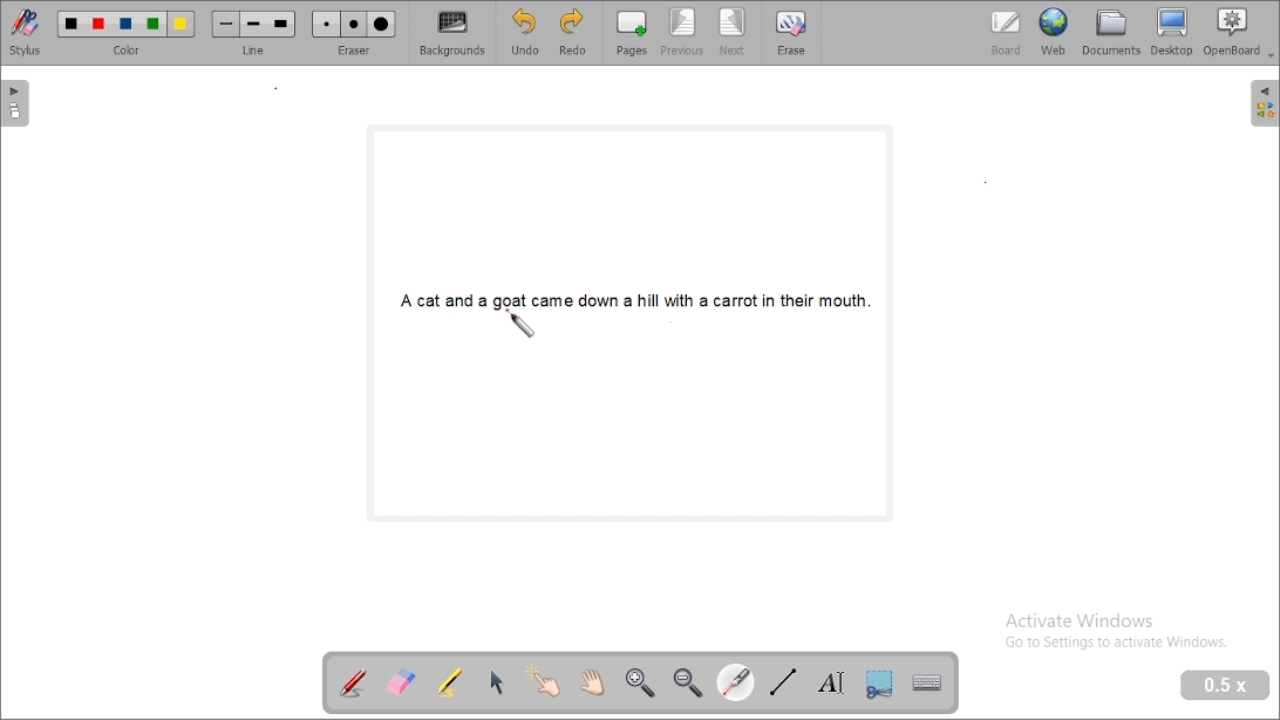 The width and height of the screenshot is (1280, 720). What do you see at coordinates (1226, 686) in the screenshot?
I see `zoom level` at bounding box center [1226, 686].